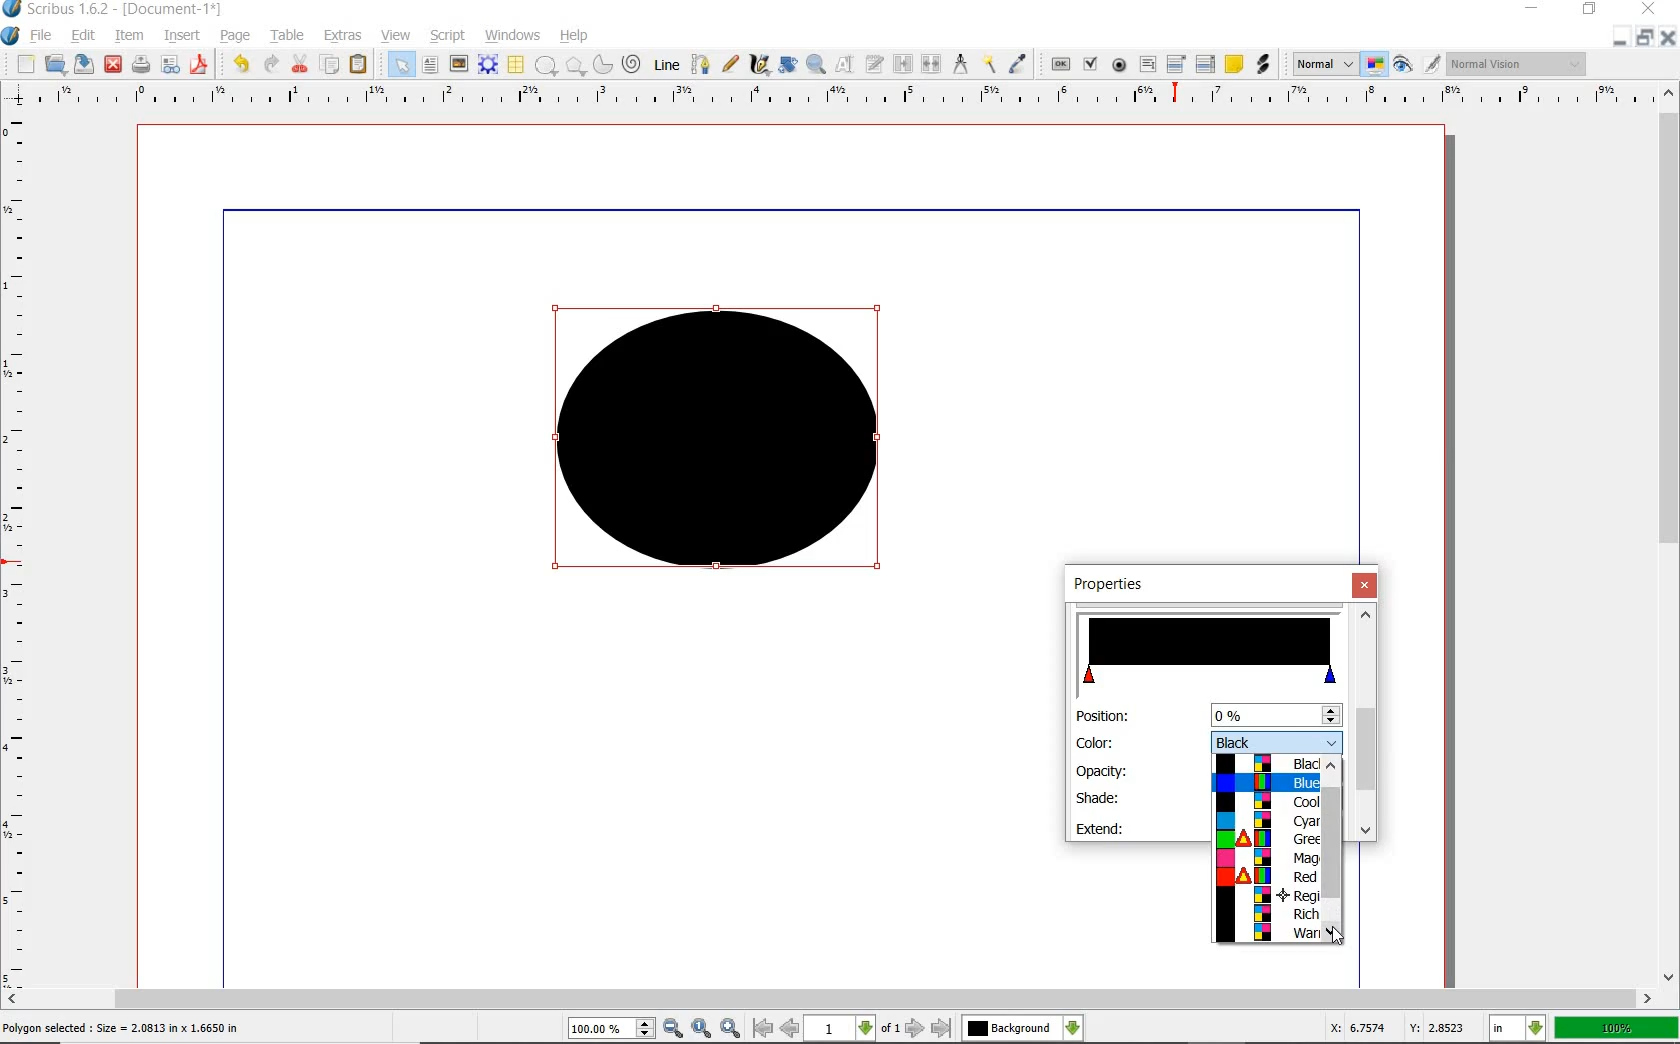 The image size is (1680, 1044). I want to click on SELECT, so click(401, 66).